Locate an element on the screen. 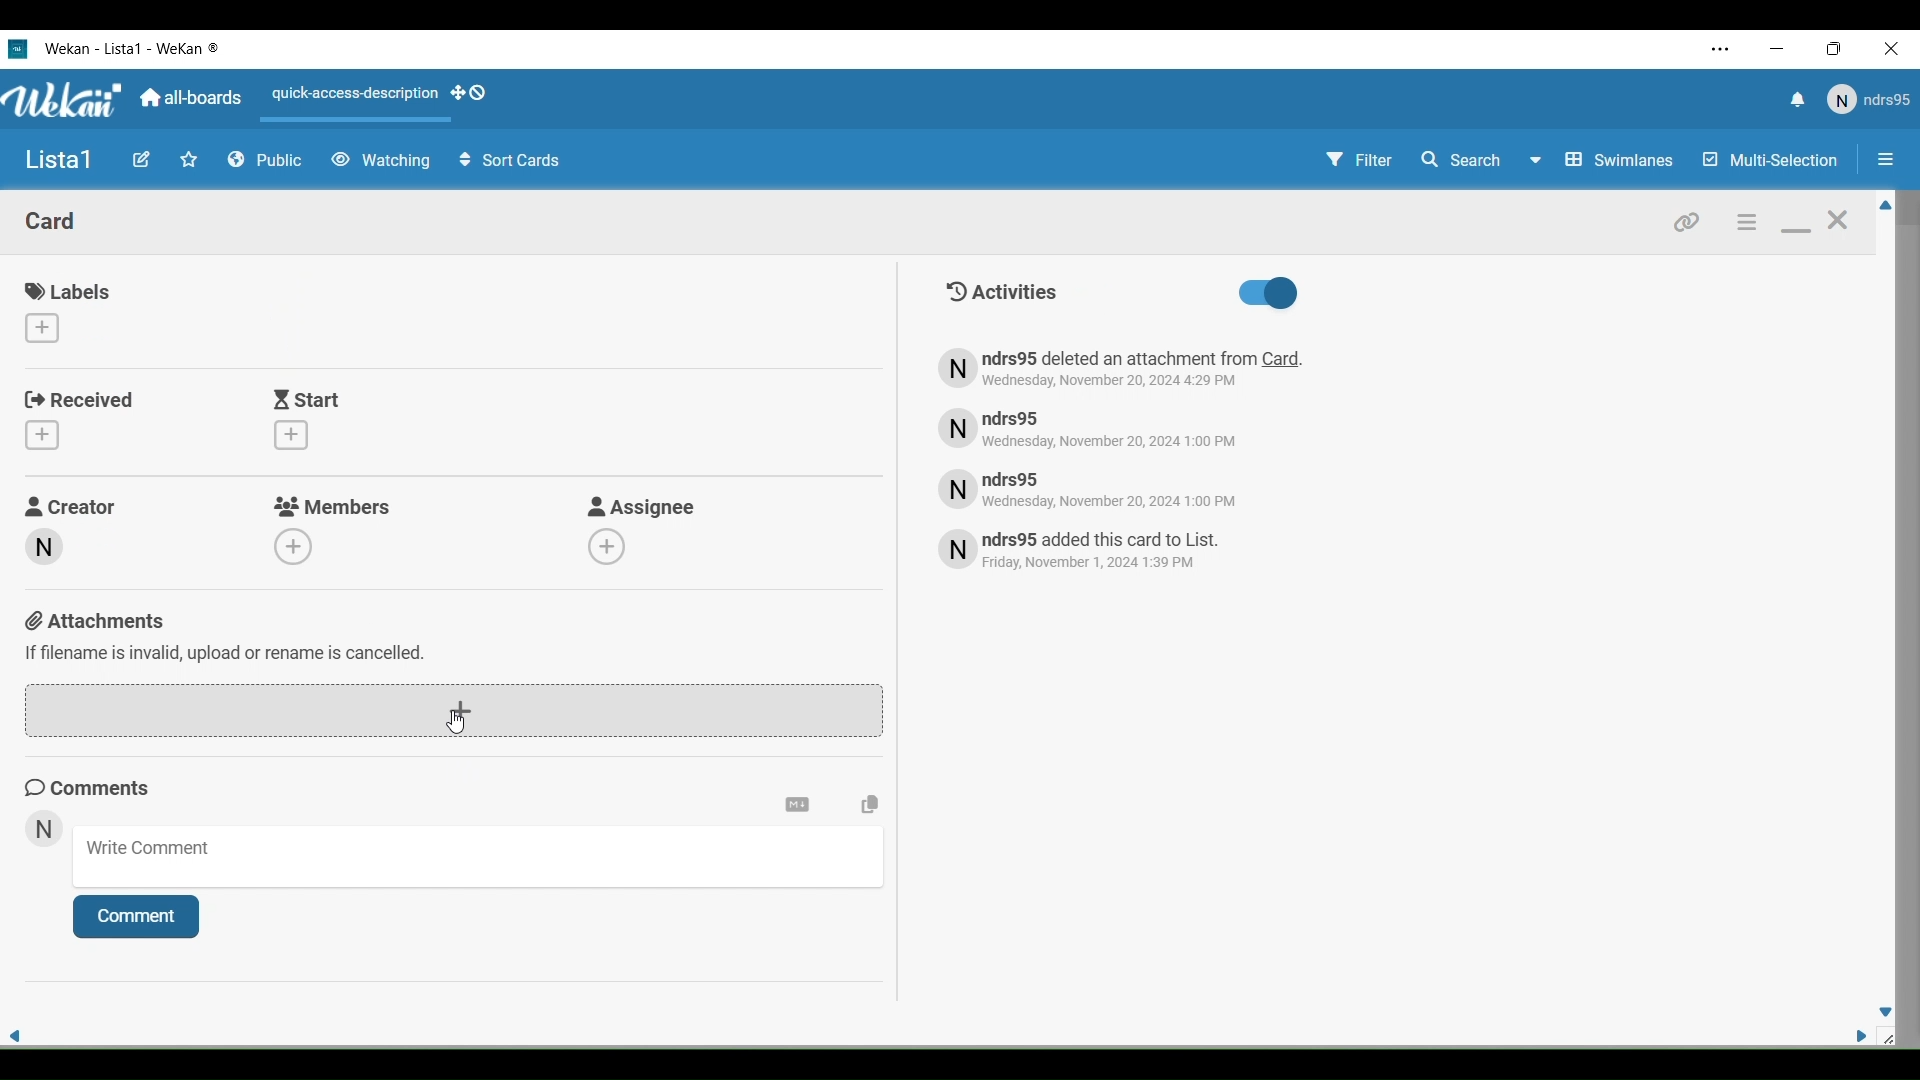  Cursor is located at coordinates (456, 721).